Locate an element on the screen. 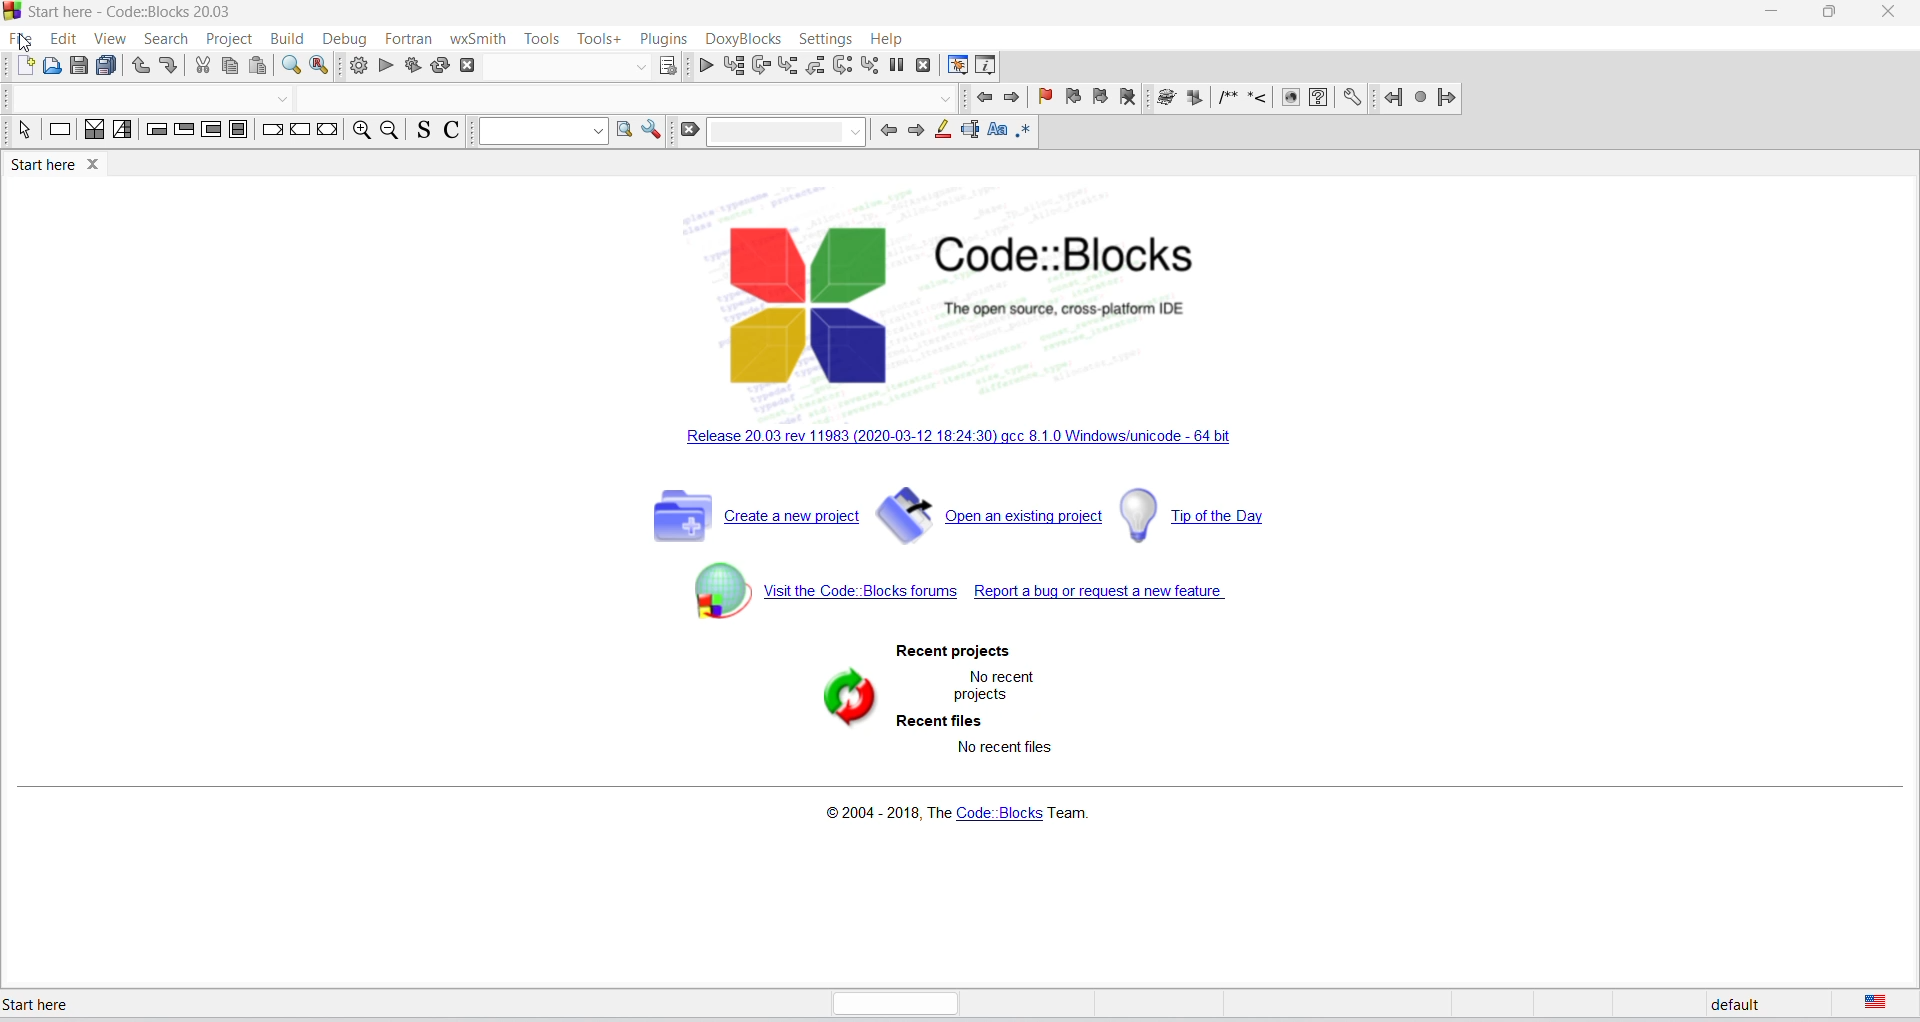 The height and width of the screenshot is (1022, 1920). jump back is located at coordinates (1395, 99).